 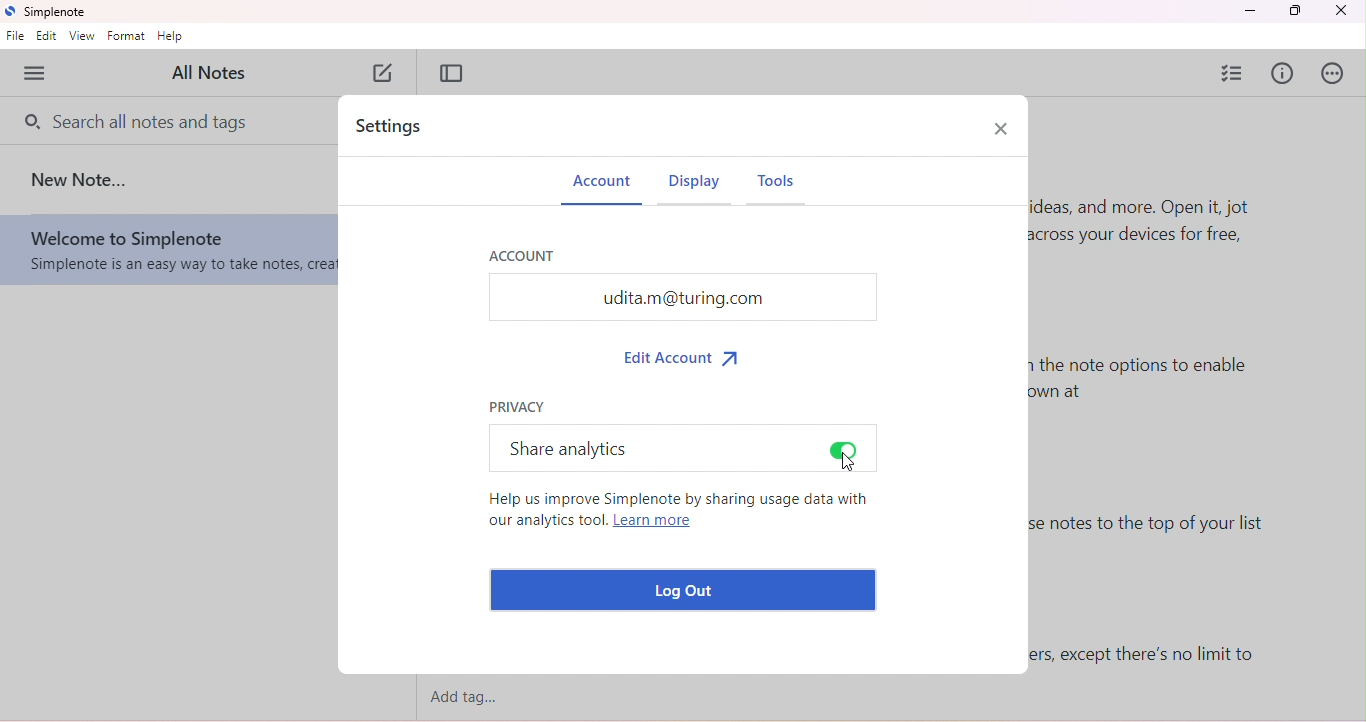 I want to click on edit account, so click(x=686, y=356).